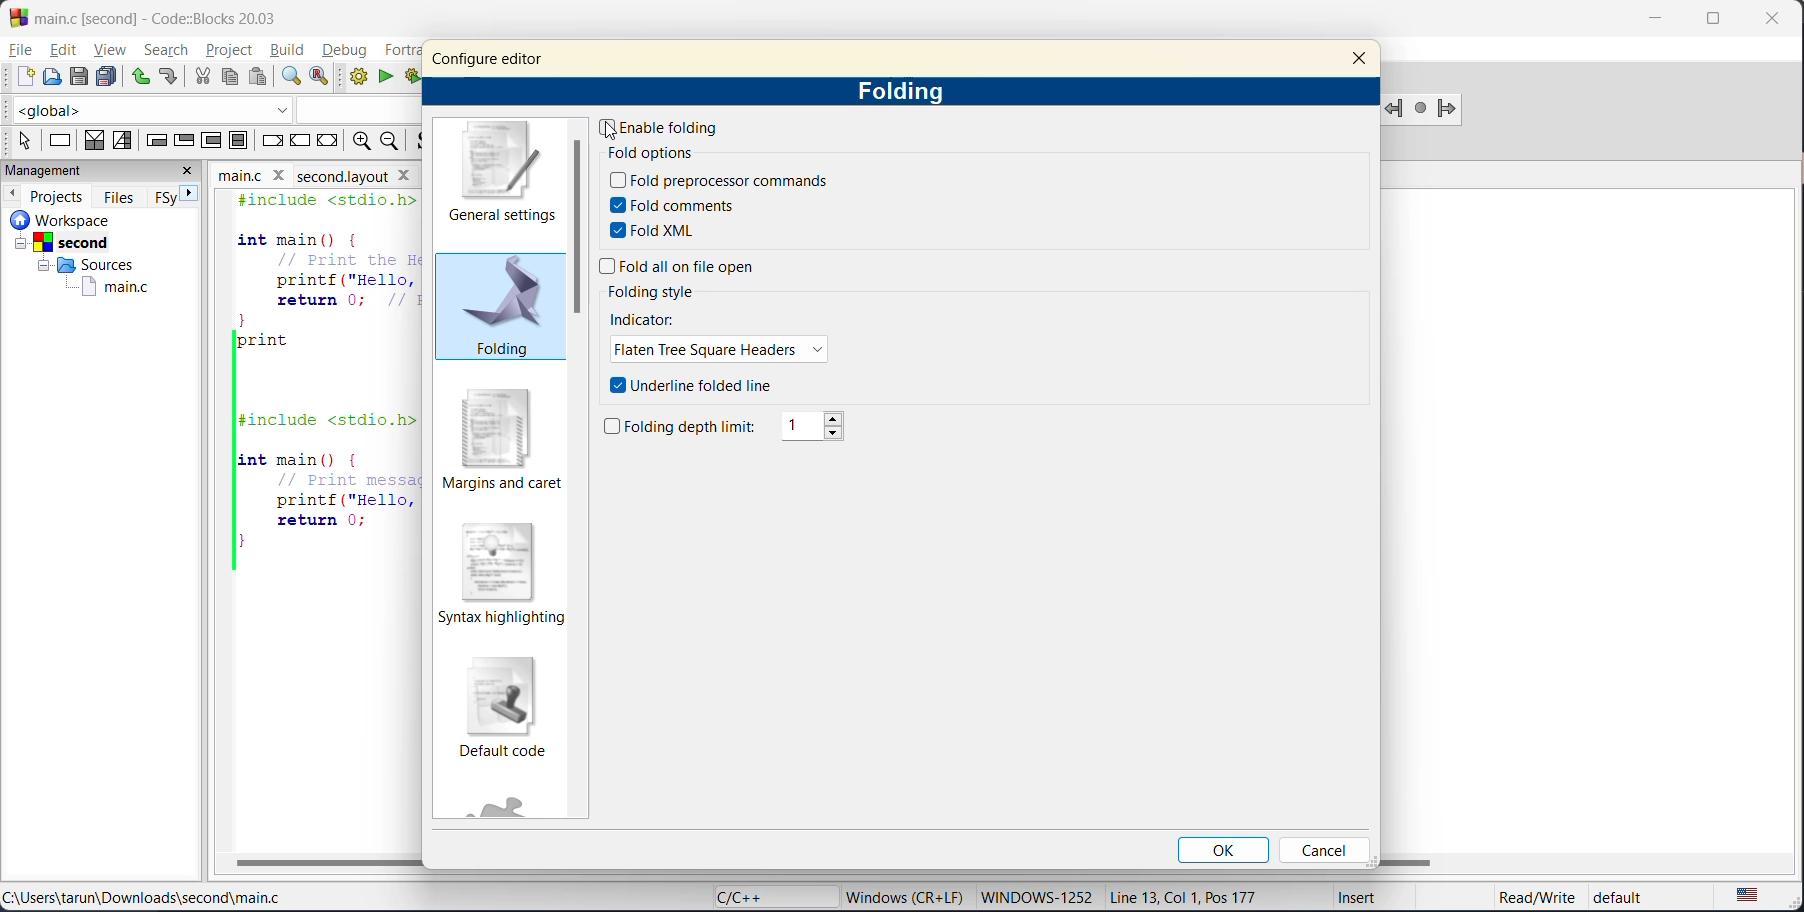  What do you see at coordinates (664, 127) in the screenshot?
I see `enable folding` at bounding box center [664, 127].